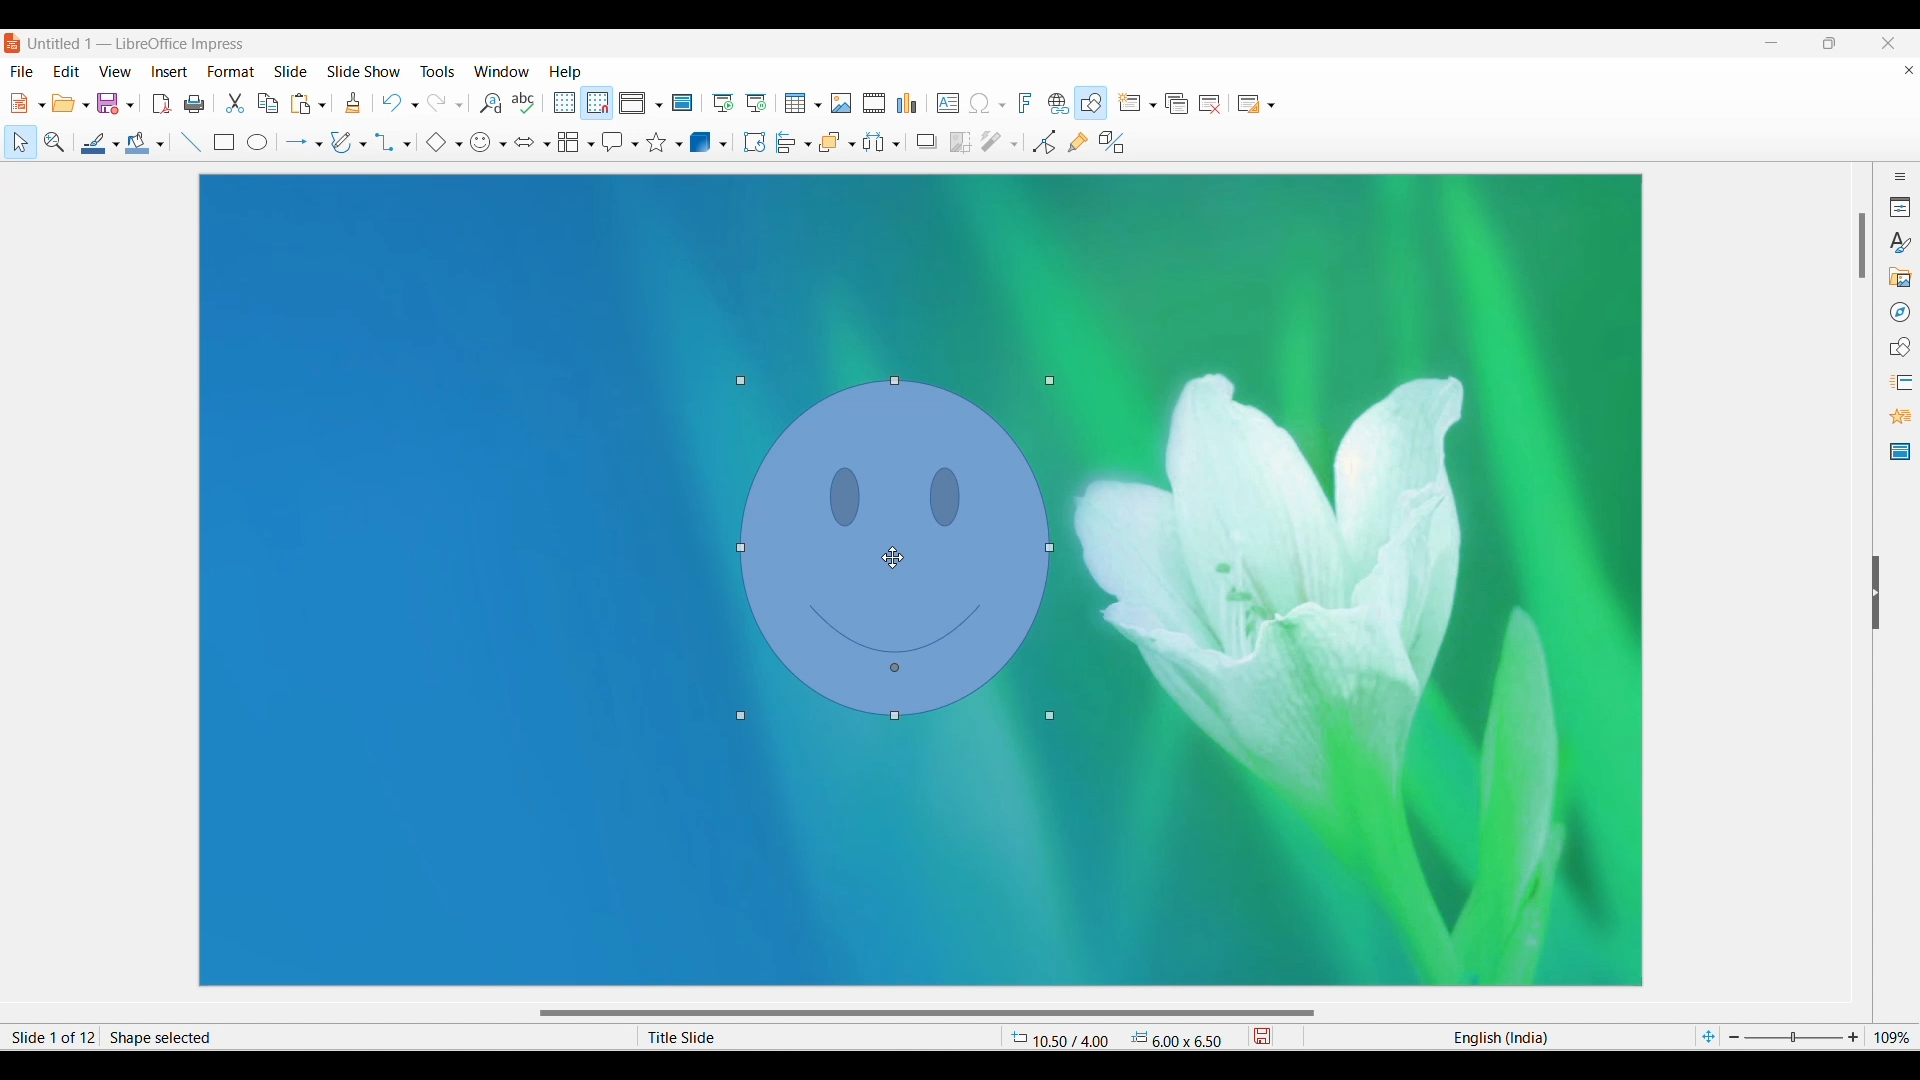 This screenshot has width=1920, height=1080. What do you see at coordinates (927, 1014) in the screenshot?
I see `Horizontal slide bar` at bounding box center [927, 1014].